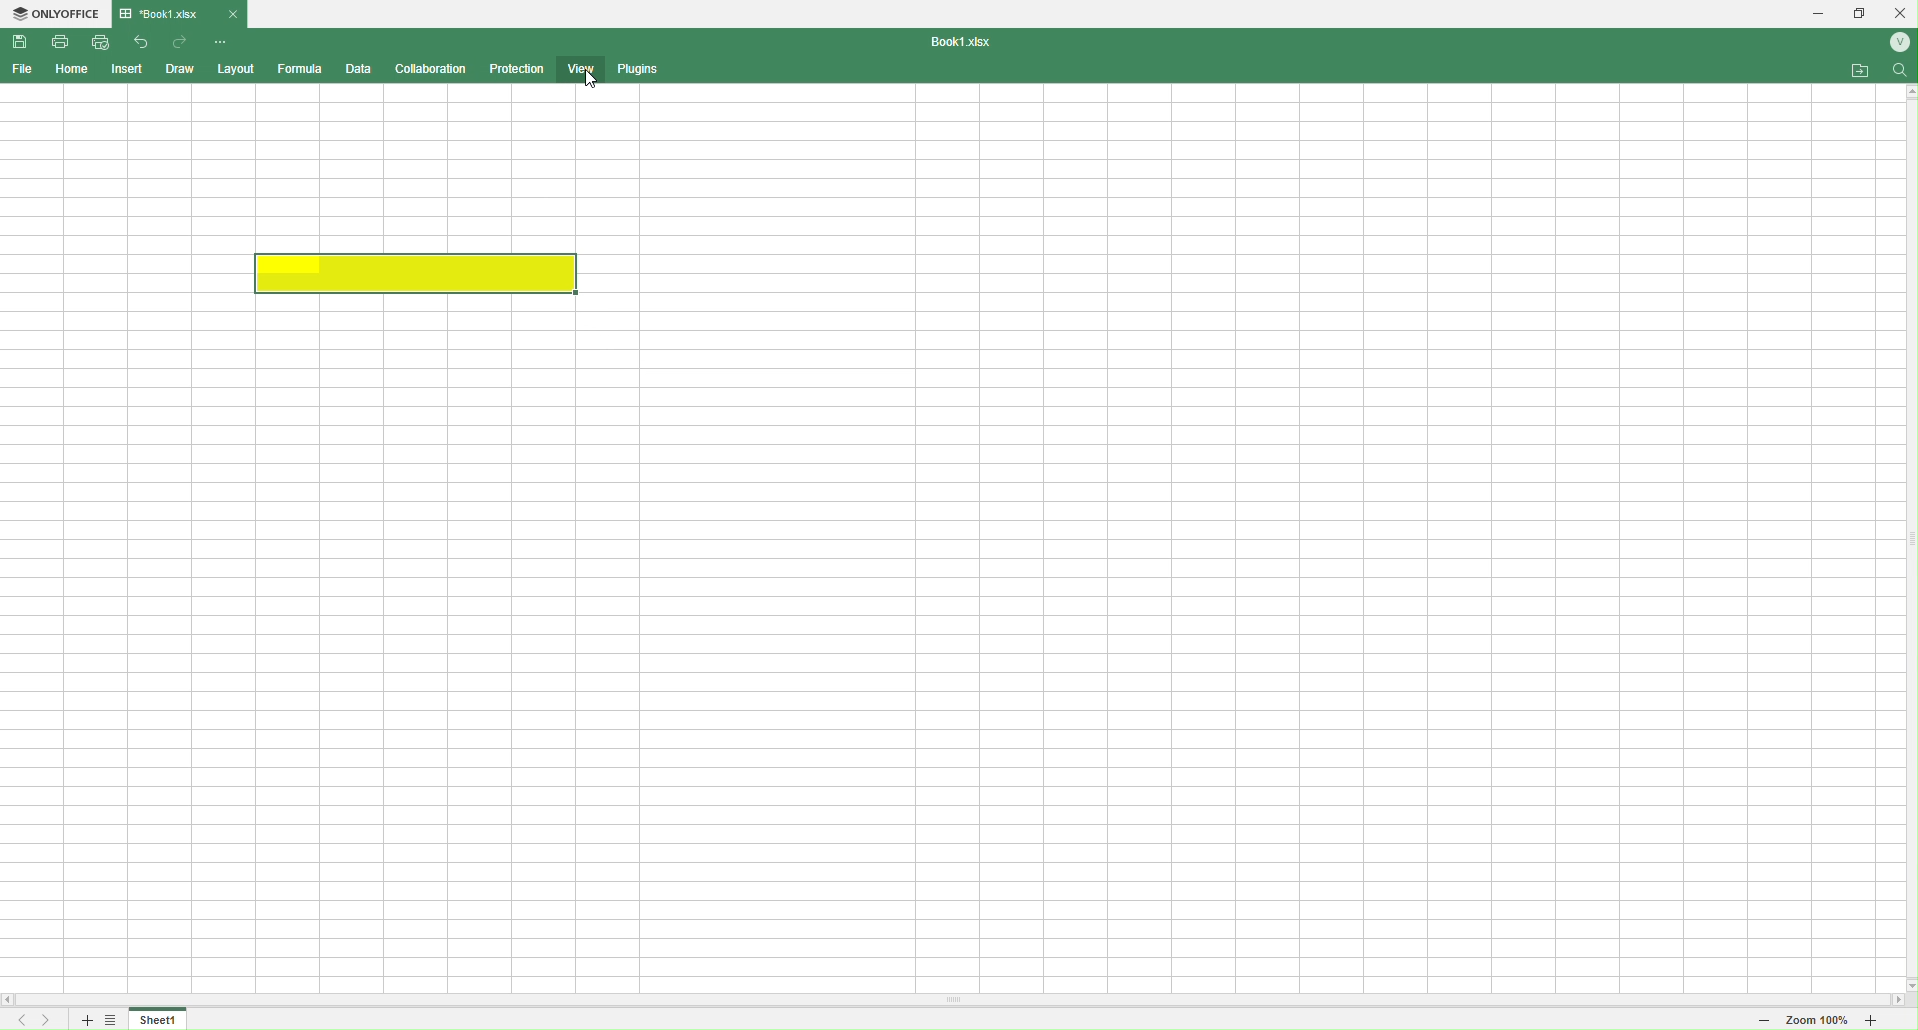 The image size is (1918, 1030). What do you see at coordinates (1811, 14) in the screenshot?
I see `Minimize` at bounding box center [1811, 14].